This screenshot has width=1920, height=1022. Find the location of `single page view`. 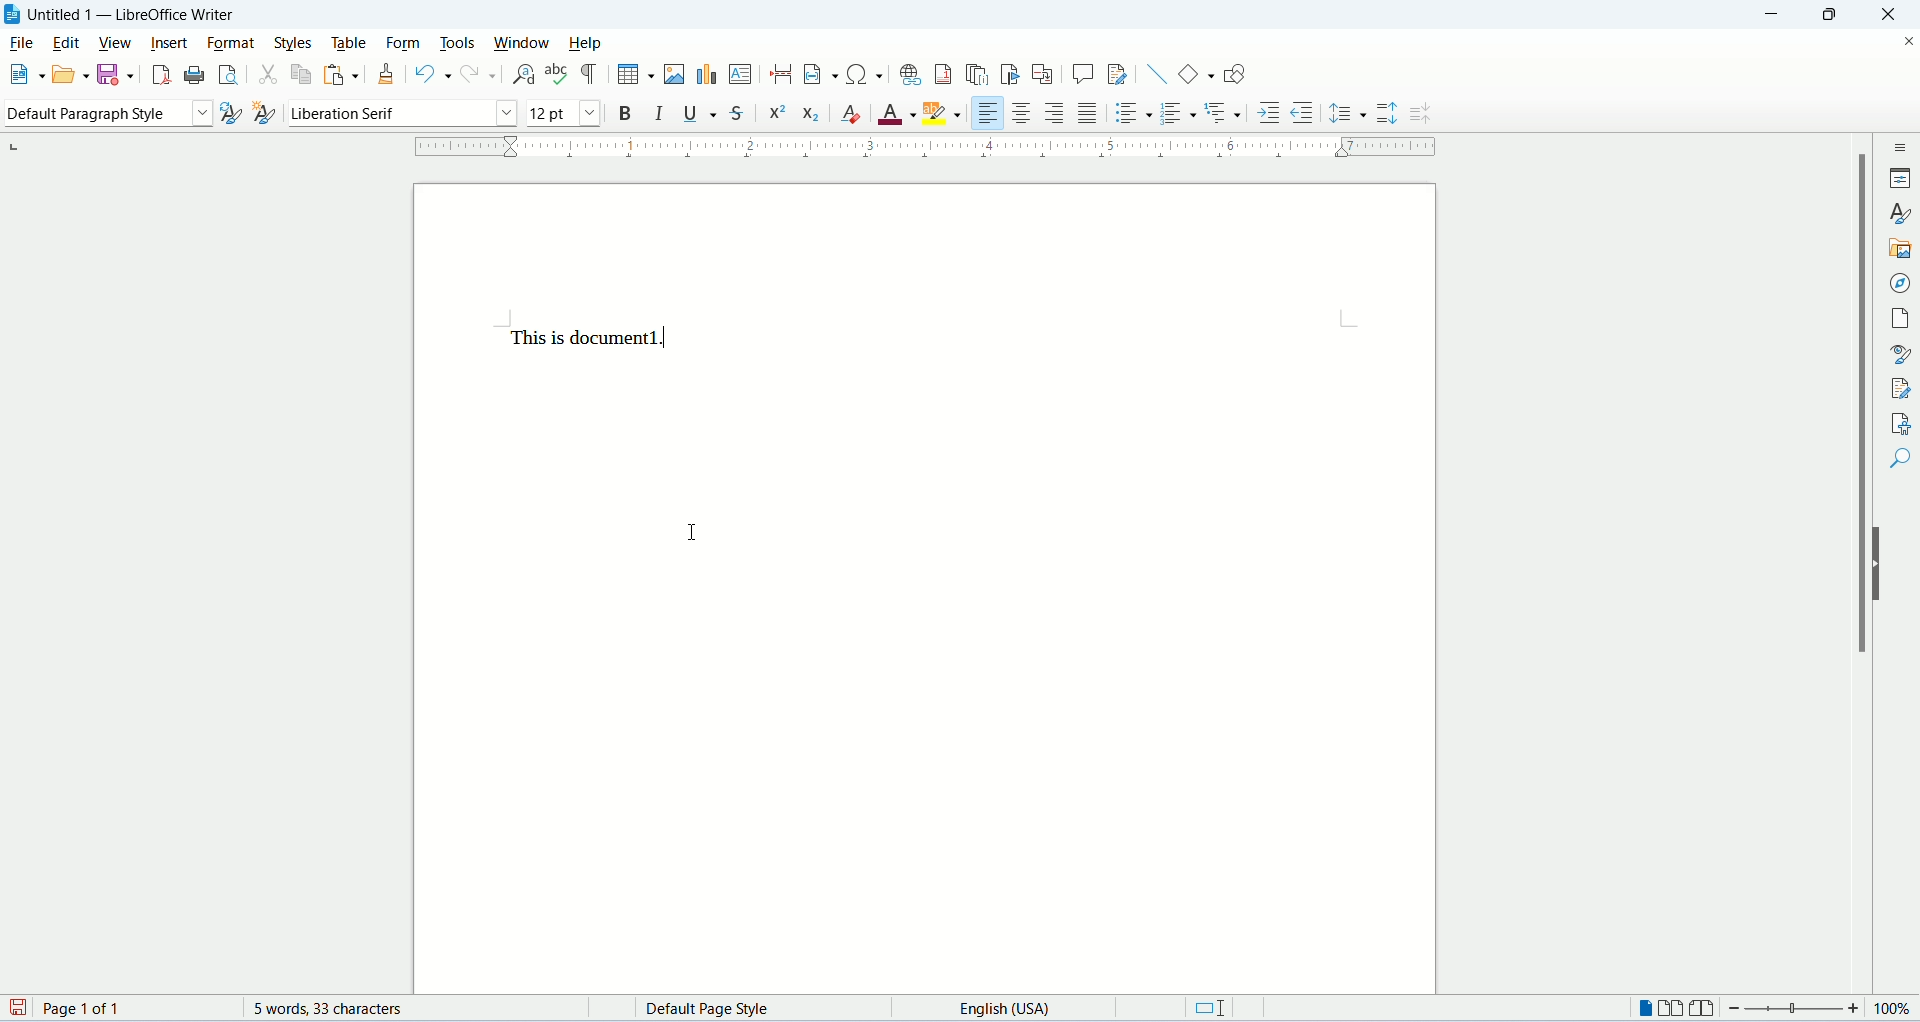

single page view is located at coordinates (1645, 1007).